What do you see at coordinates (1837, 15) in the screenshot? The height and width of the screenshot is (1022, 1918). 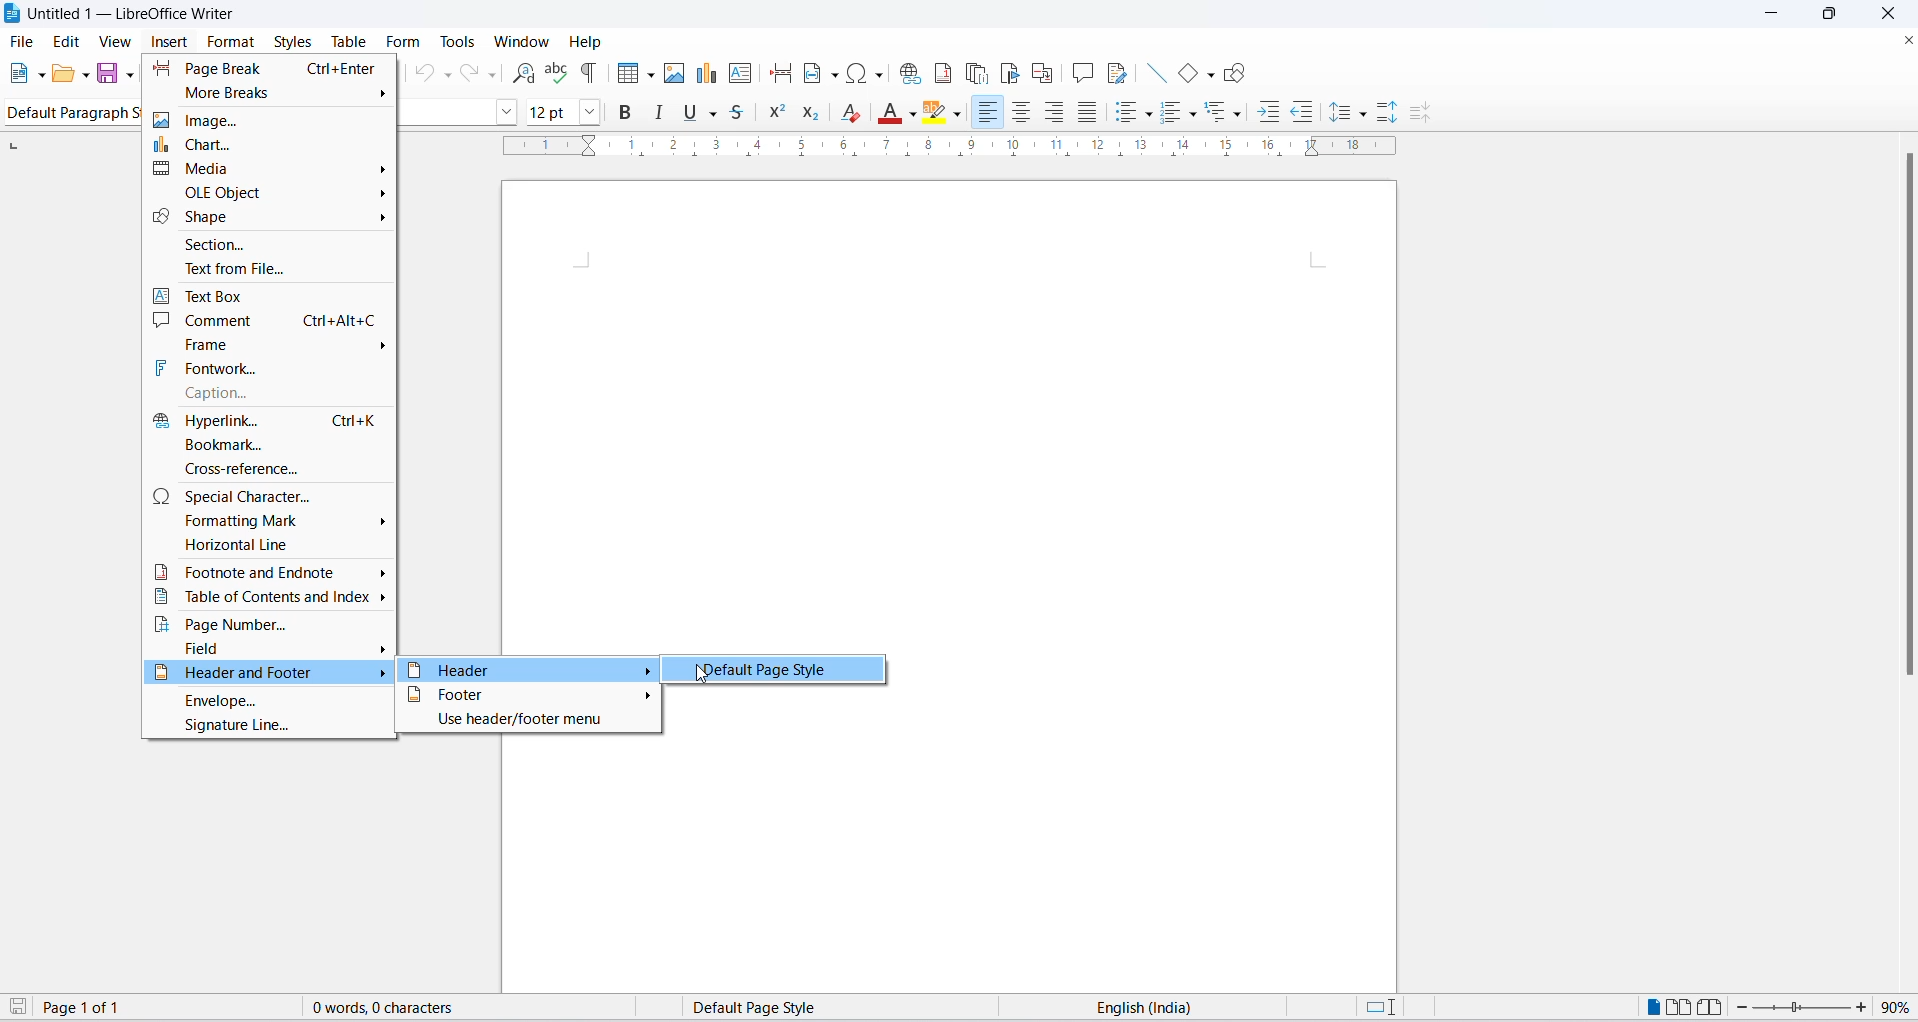 I see `maximize` at bounding box center [1837, 15].